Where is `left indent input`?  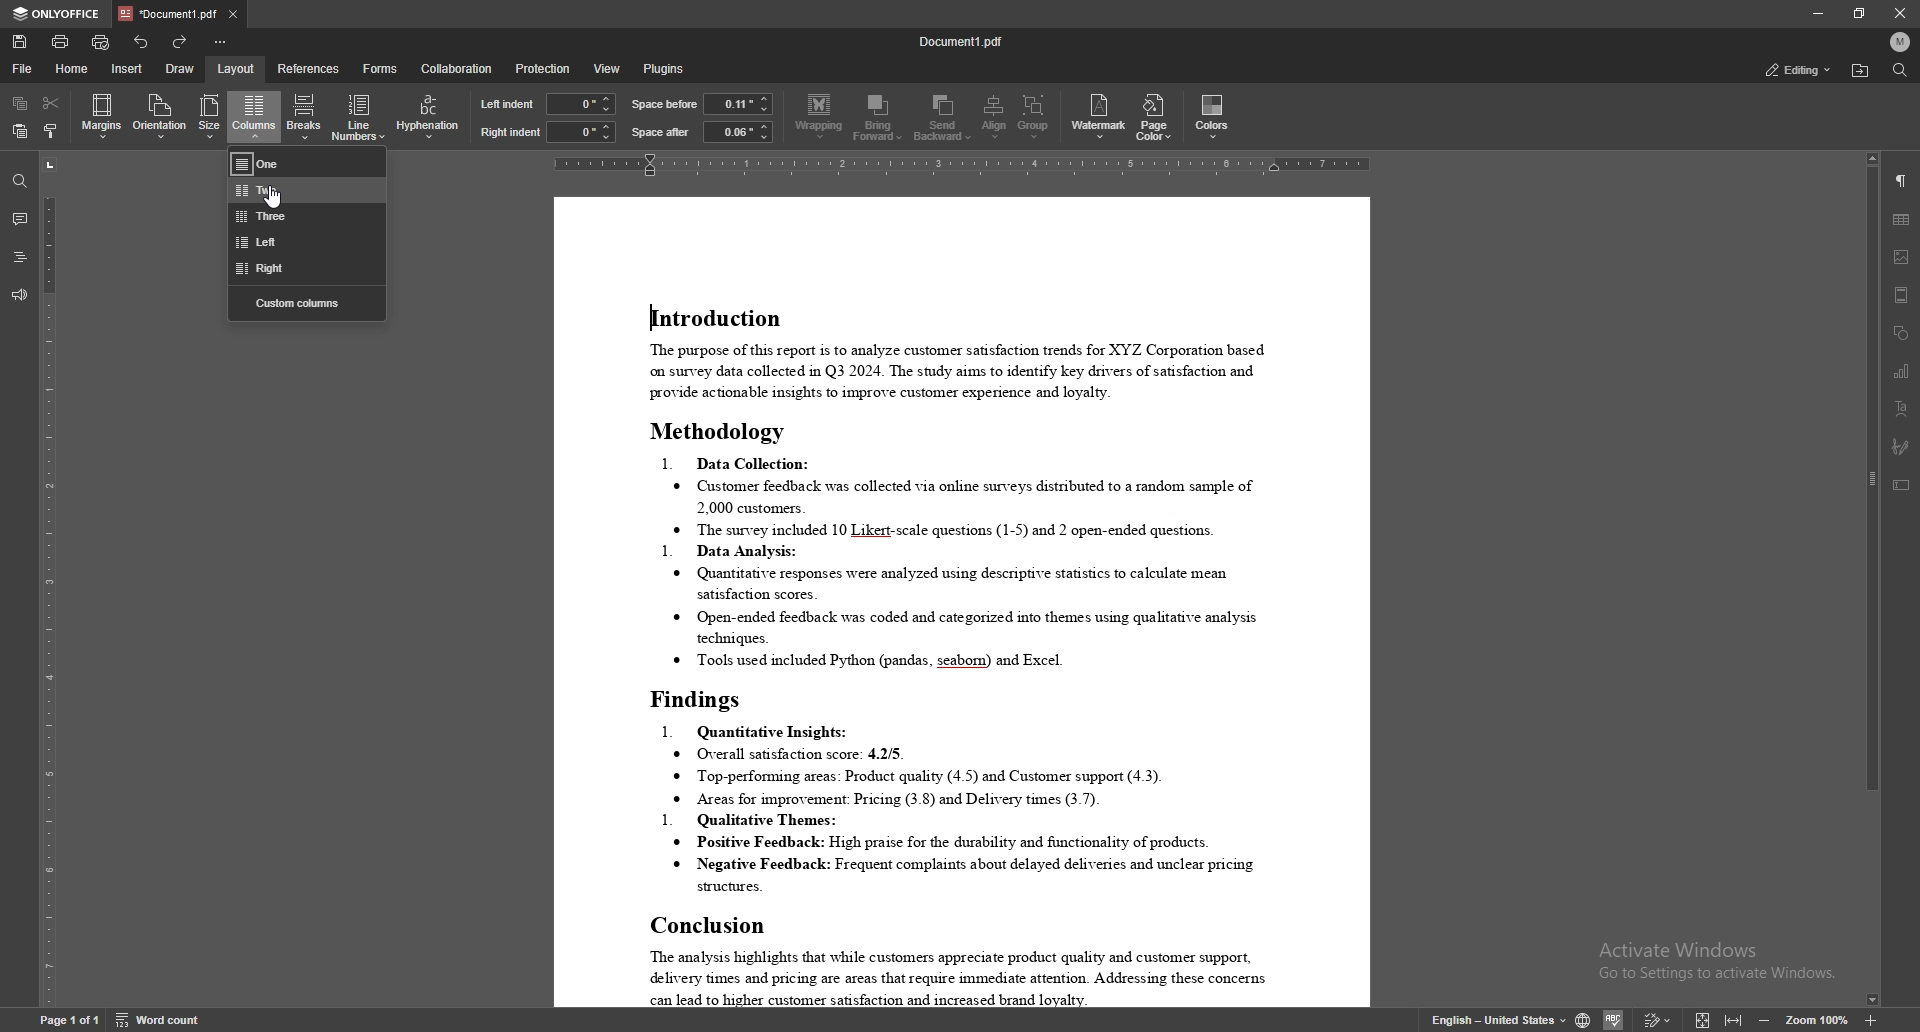
left indent input is located at coordinates (582, 104).